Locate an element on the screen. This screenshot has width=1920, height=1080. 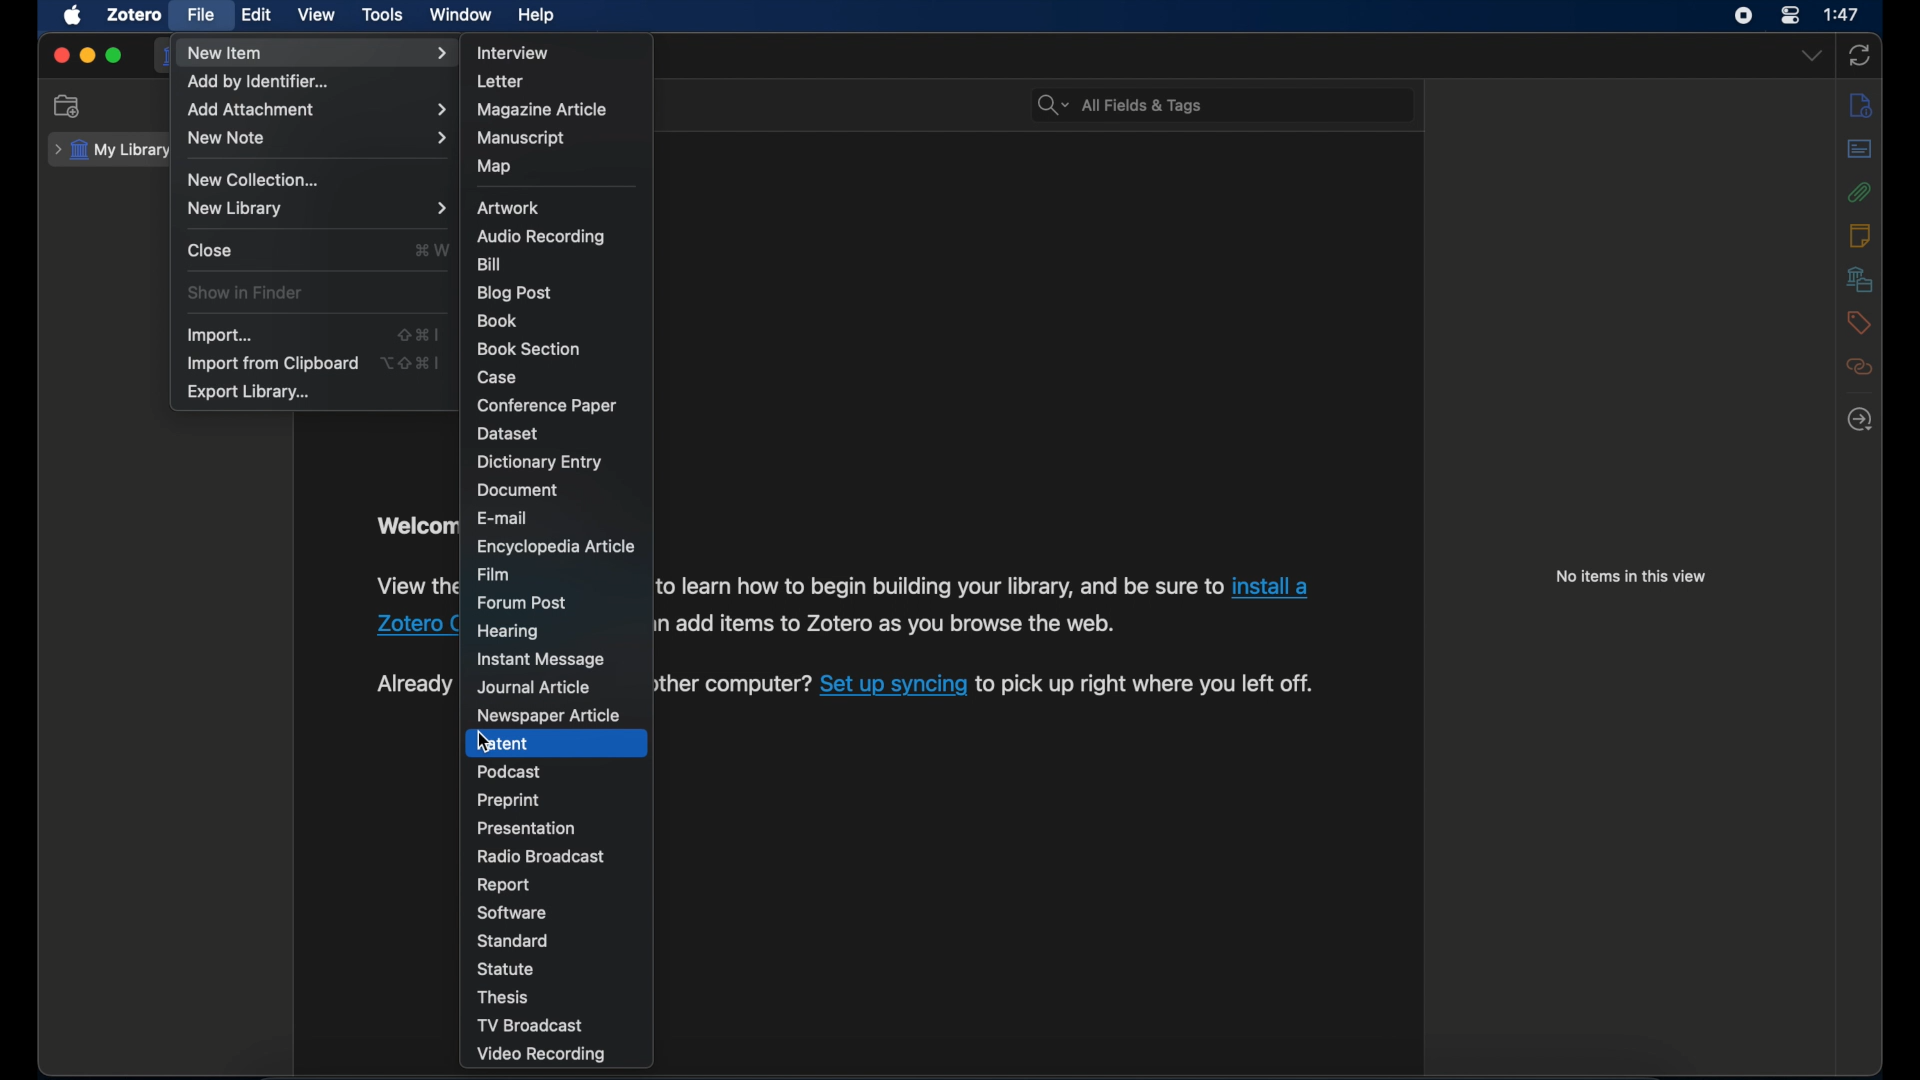
file is located at coordinates (203, 15).